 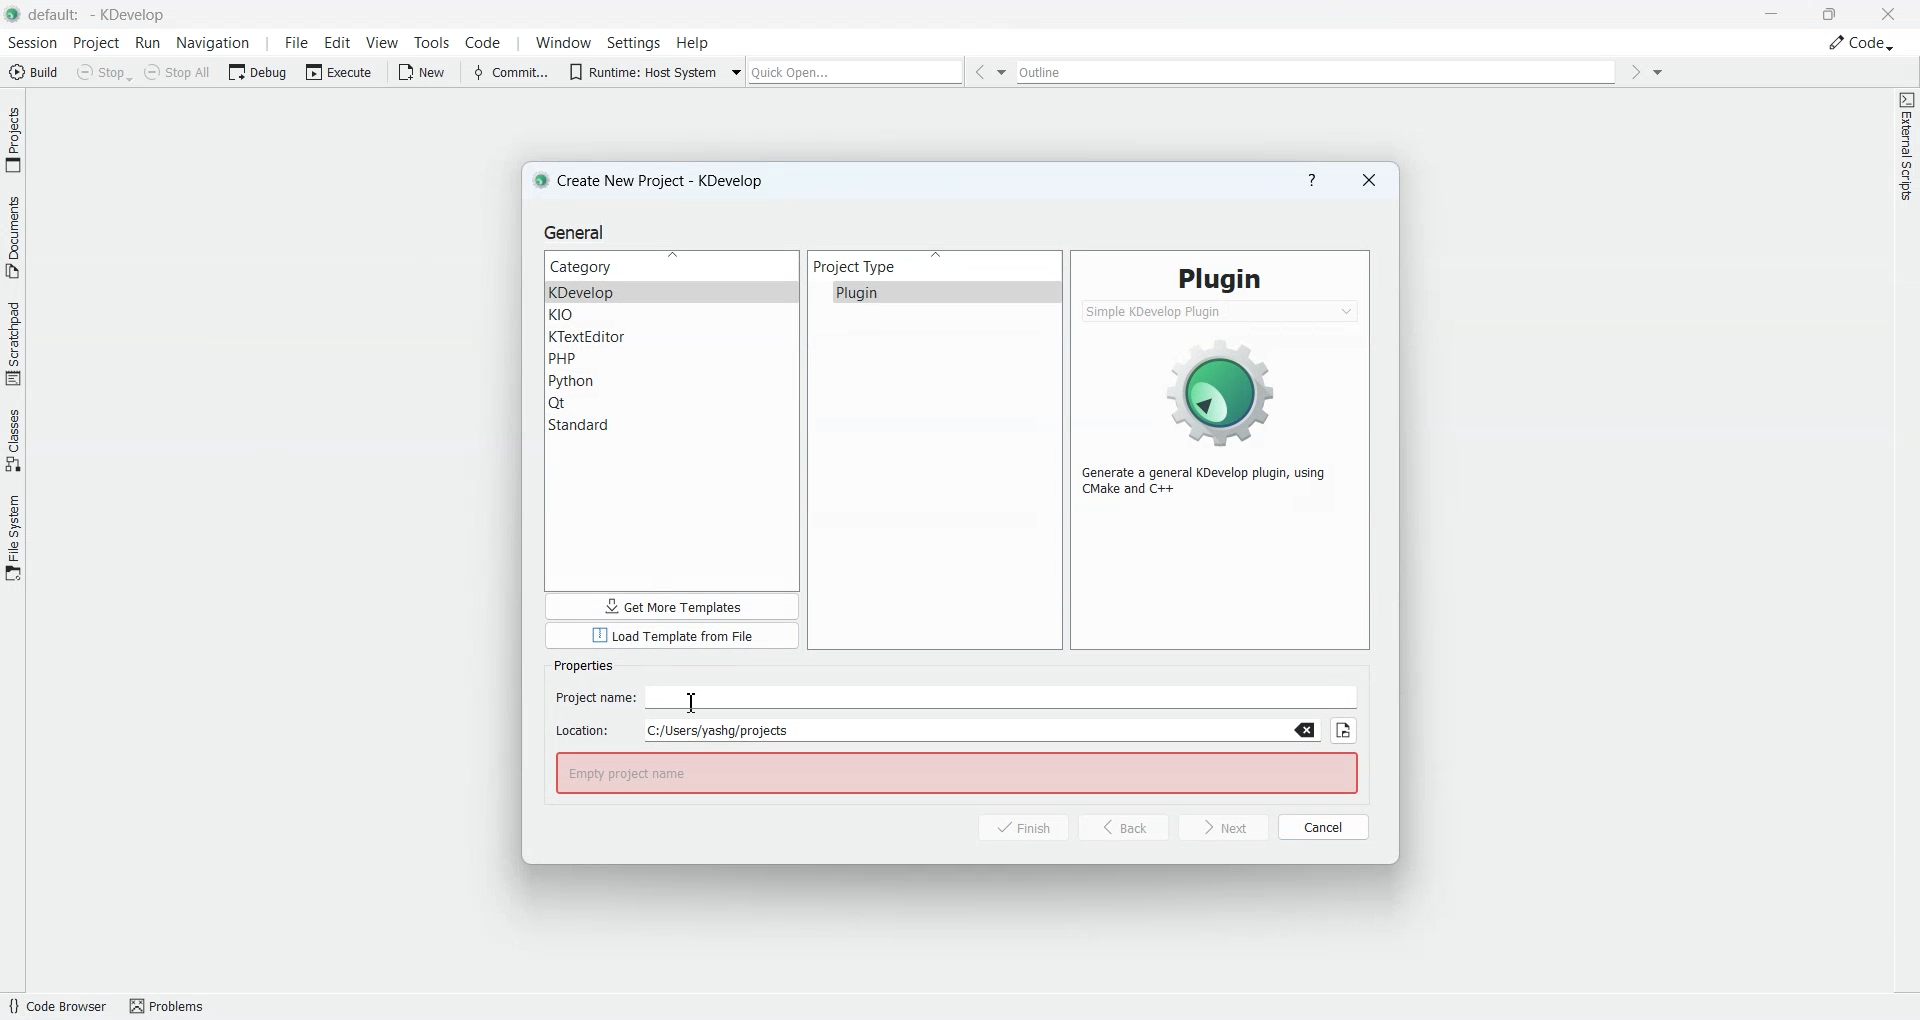 What do you see at coordinates (1312, 181) in the screenshot?
I see `Help` at bounding box center [1312, 181].